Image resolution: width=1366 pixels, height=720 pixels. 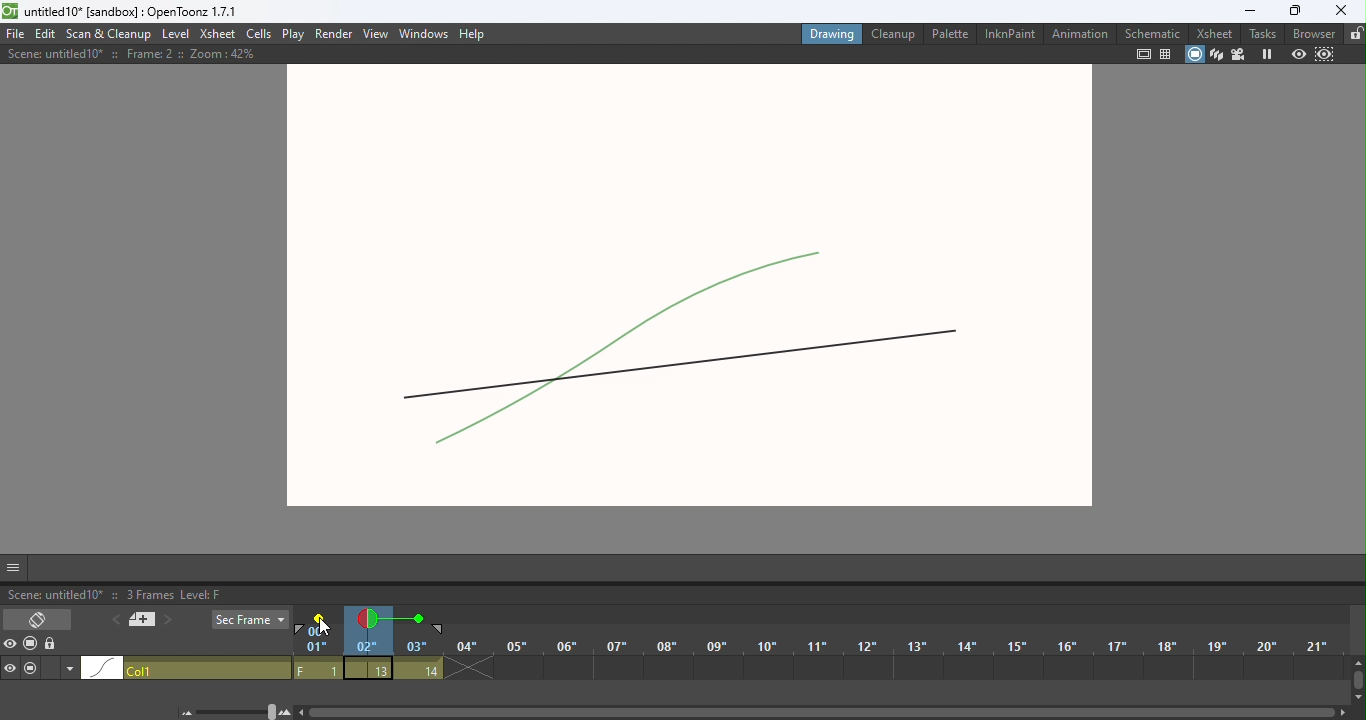 I want to click on sub-camera preview, so click(x=1326, y=53).